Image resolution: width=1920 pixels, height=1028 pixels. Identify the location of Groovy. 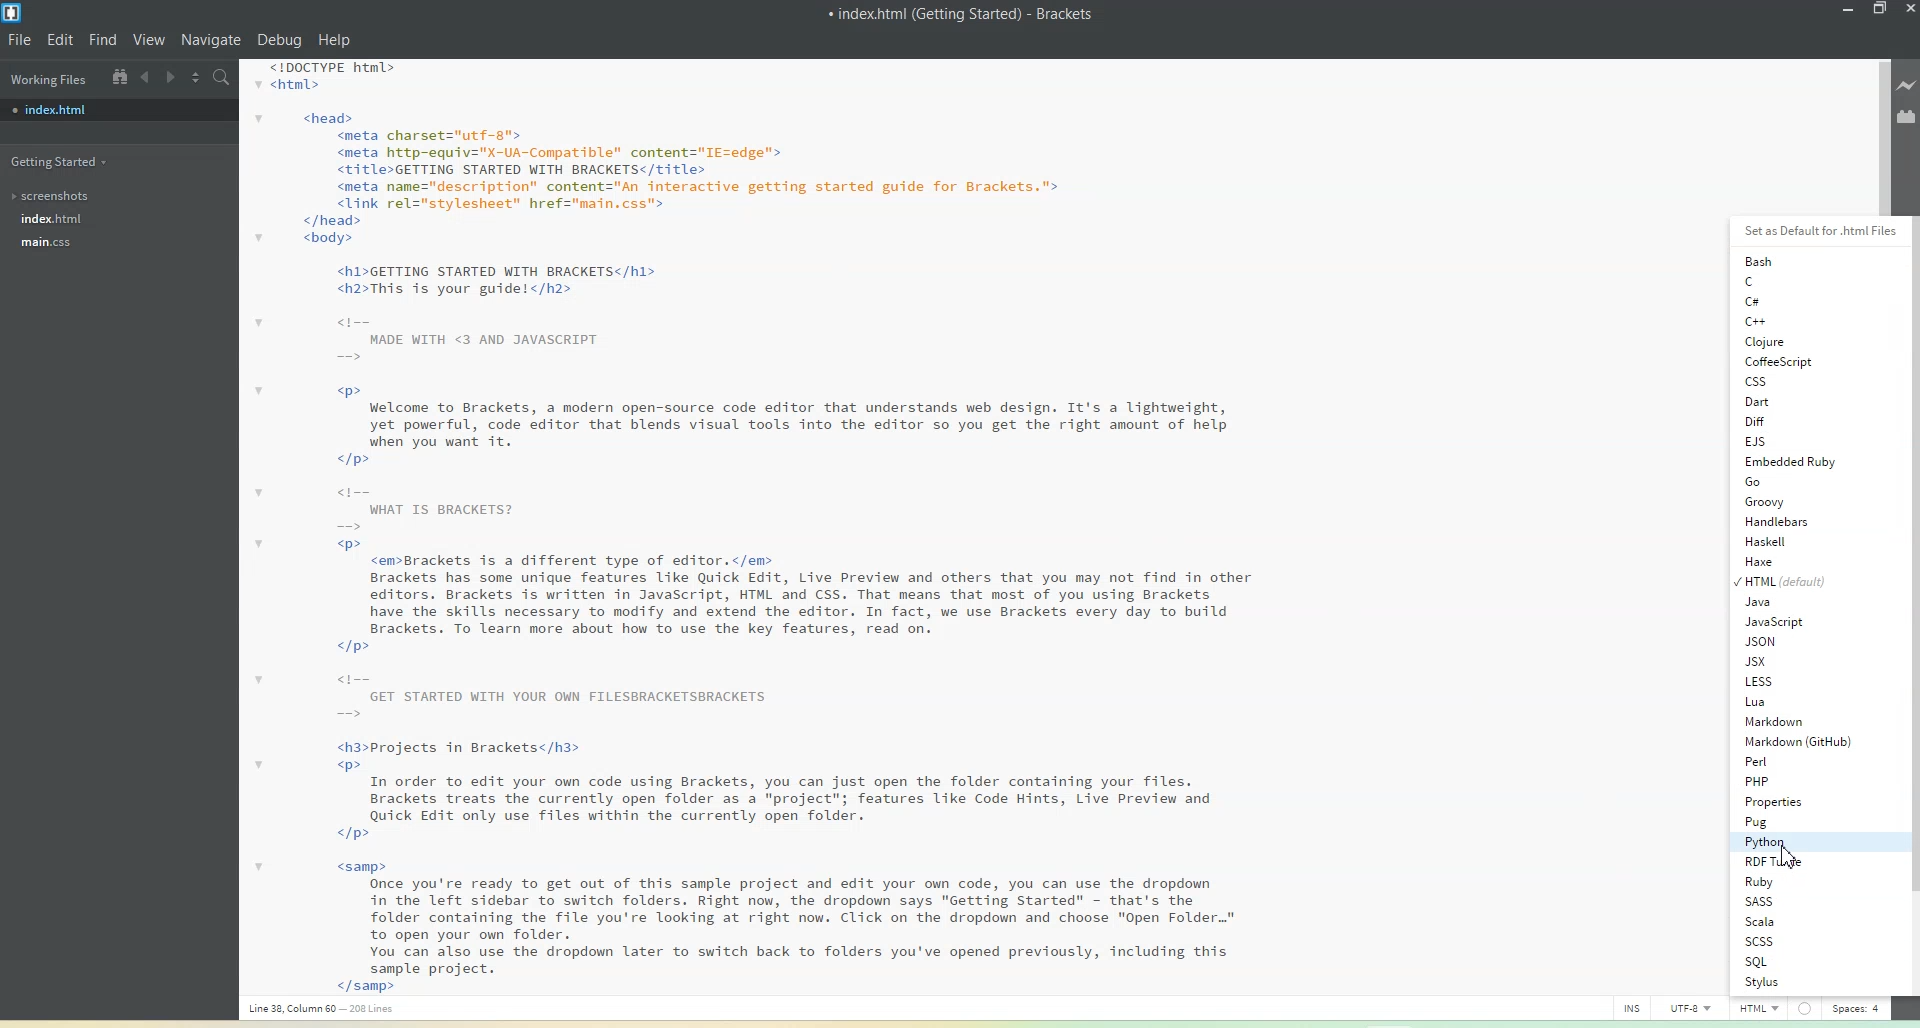
(1792, 502).